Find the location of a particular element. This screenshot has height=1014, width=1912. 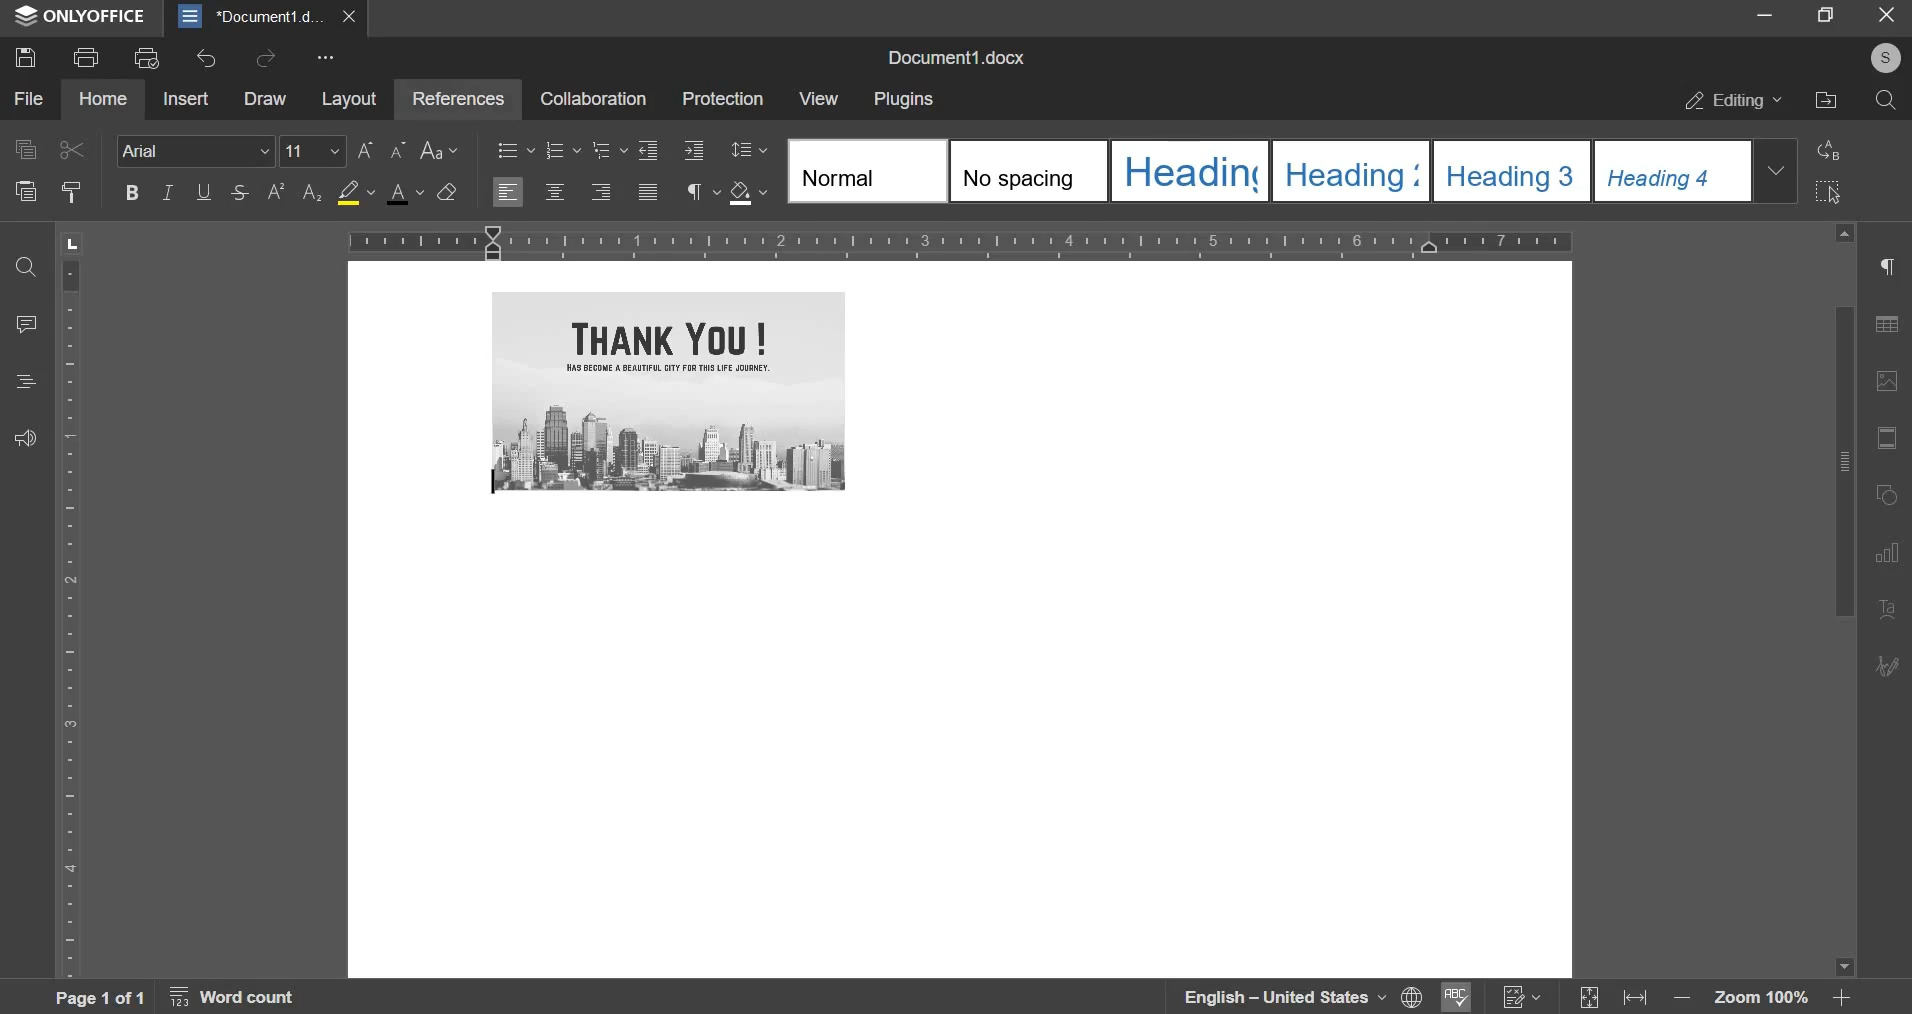

Spell Checking is located at coordinates (1453, 997).